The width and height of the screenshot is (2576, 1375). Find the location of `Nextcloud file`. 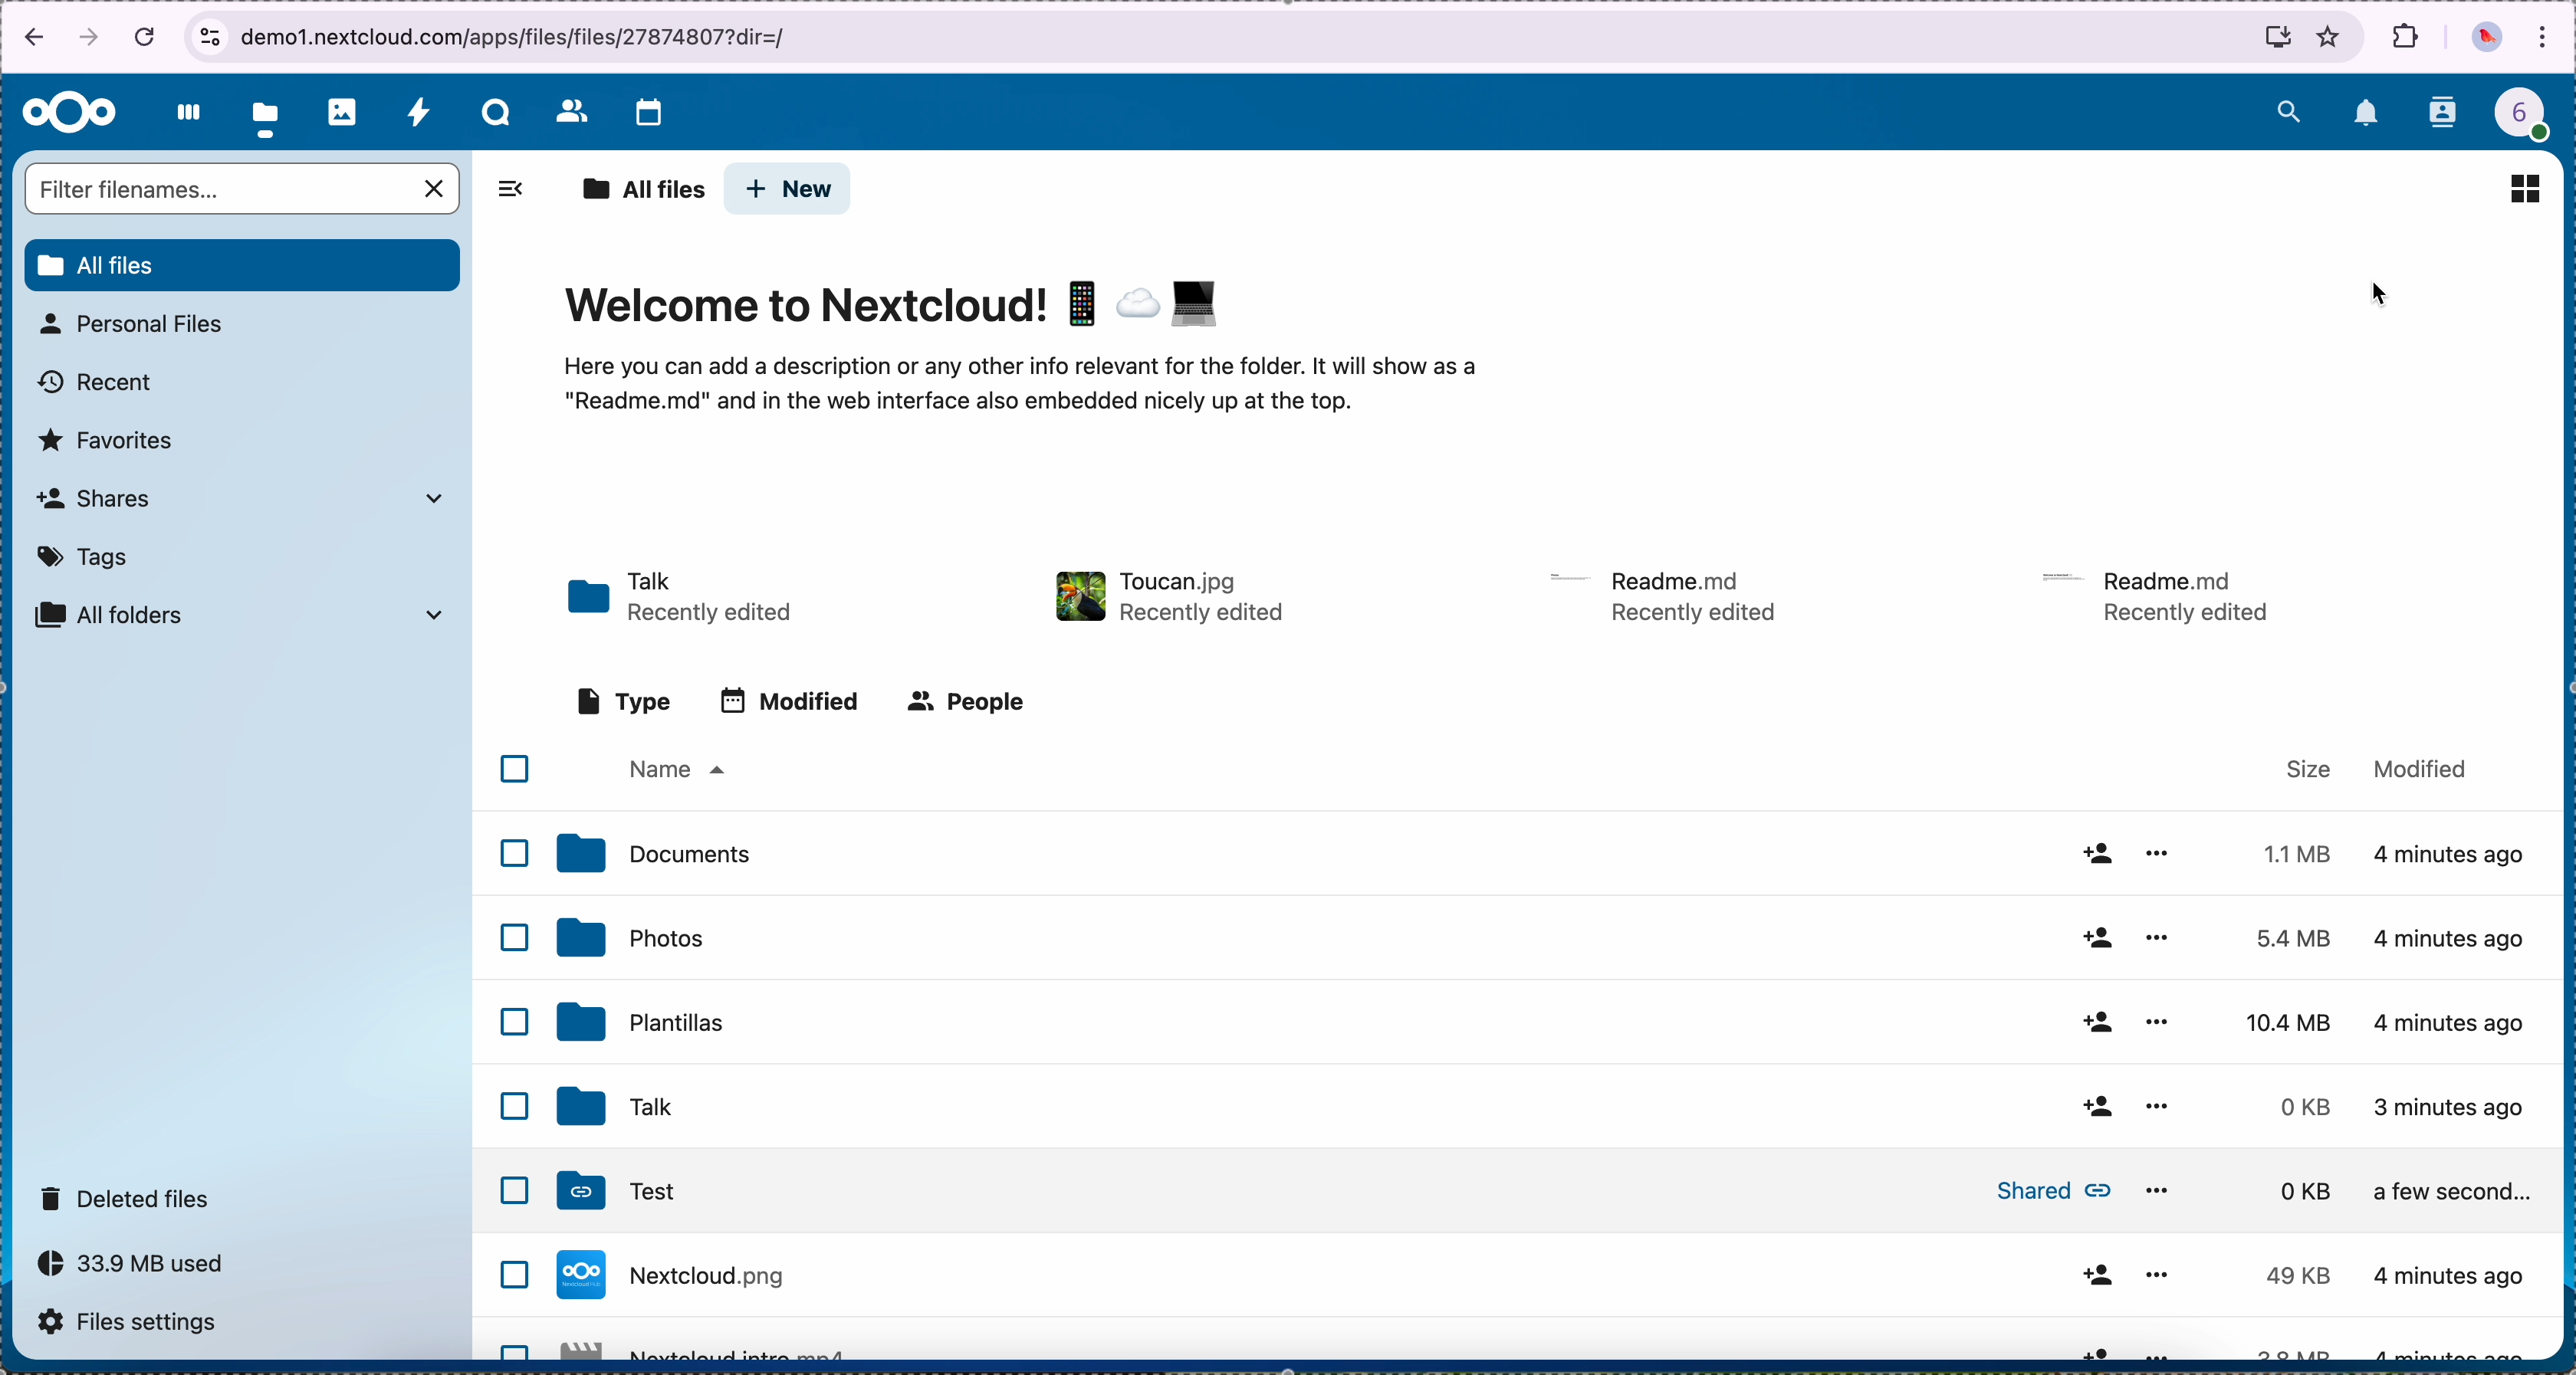

Nextcloud file is located at coordinates (715, 1347).